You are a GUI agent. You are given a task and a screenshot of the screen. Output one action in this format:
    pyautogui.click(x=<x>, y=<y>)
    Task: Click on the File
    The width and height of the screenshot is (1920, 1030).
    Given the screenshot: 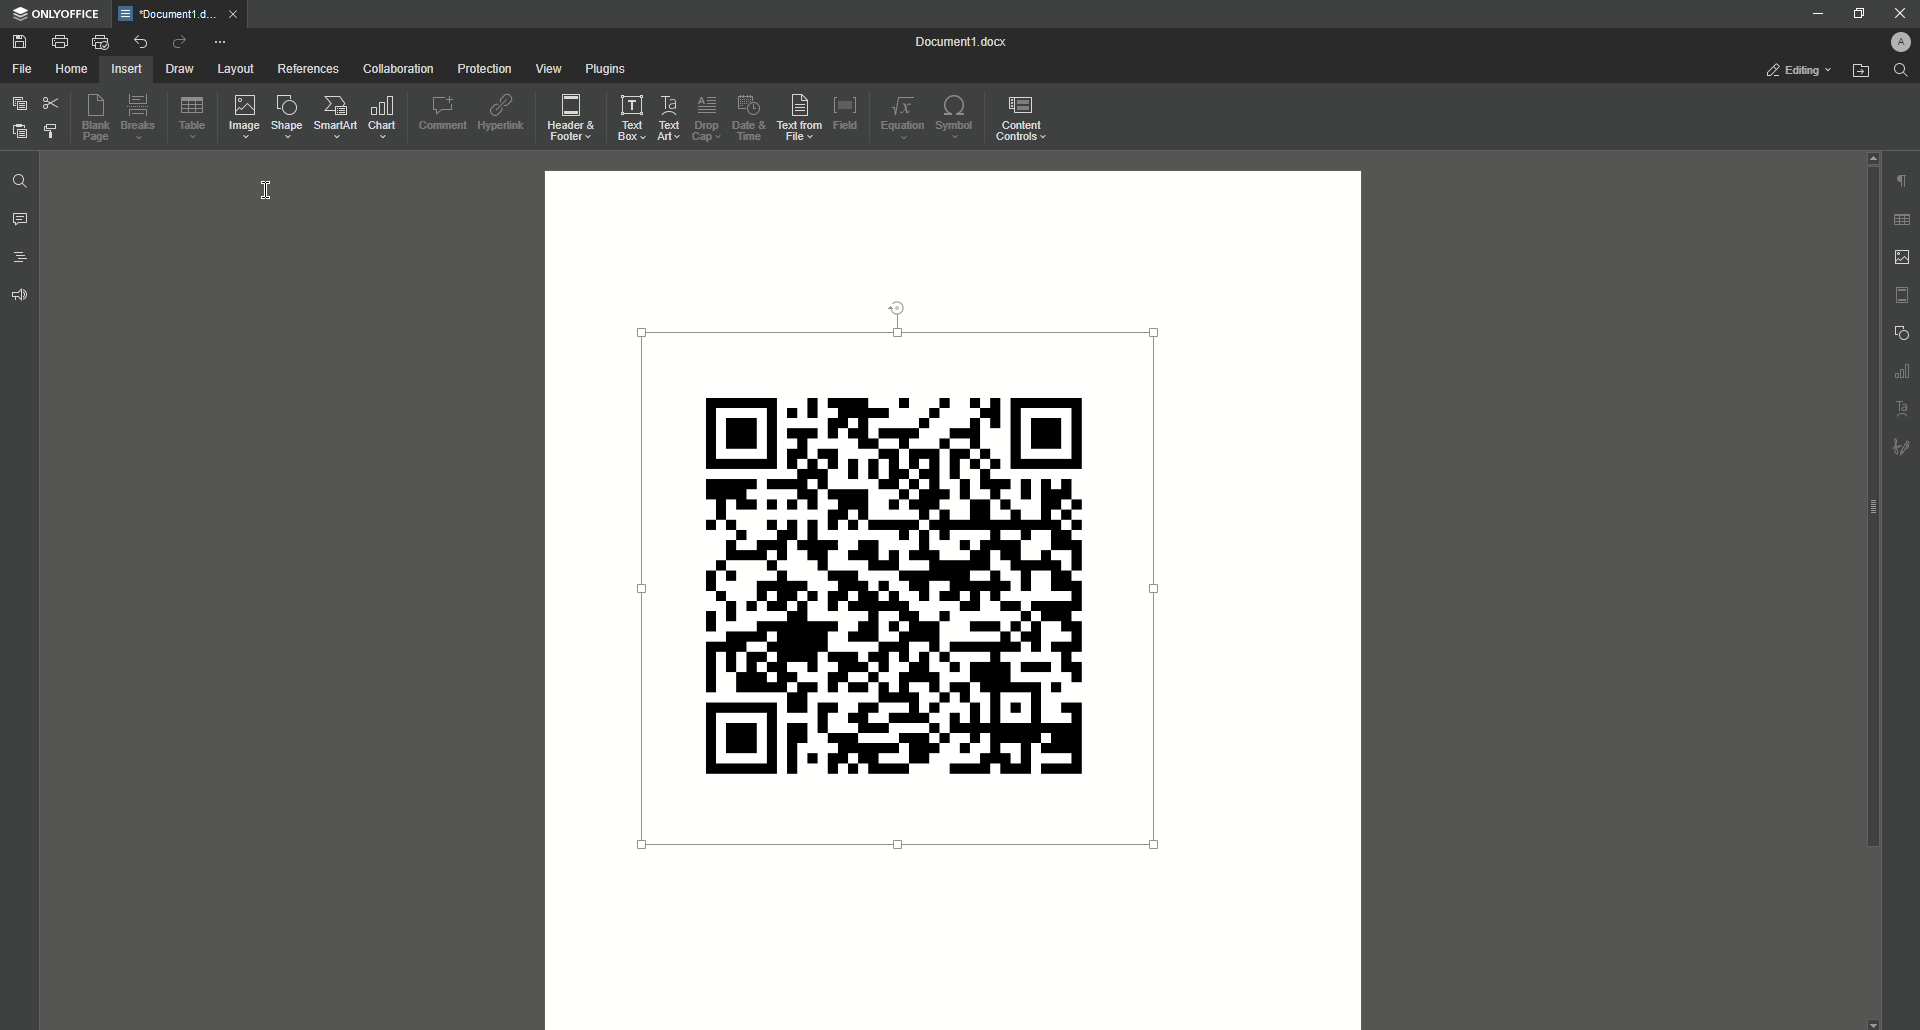 What is the action you would take?
    pyautogui.click(x=22, y=70)
    